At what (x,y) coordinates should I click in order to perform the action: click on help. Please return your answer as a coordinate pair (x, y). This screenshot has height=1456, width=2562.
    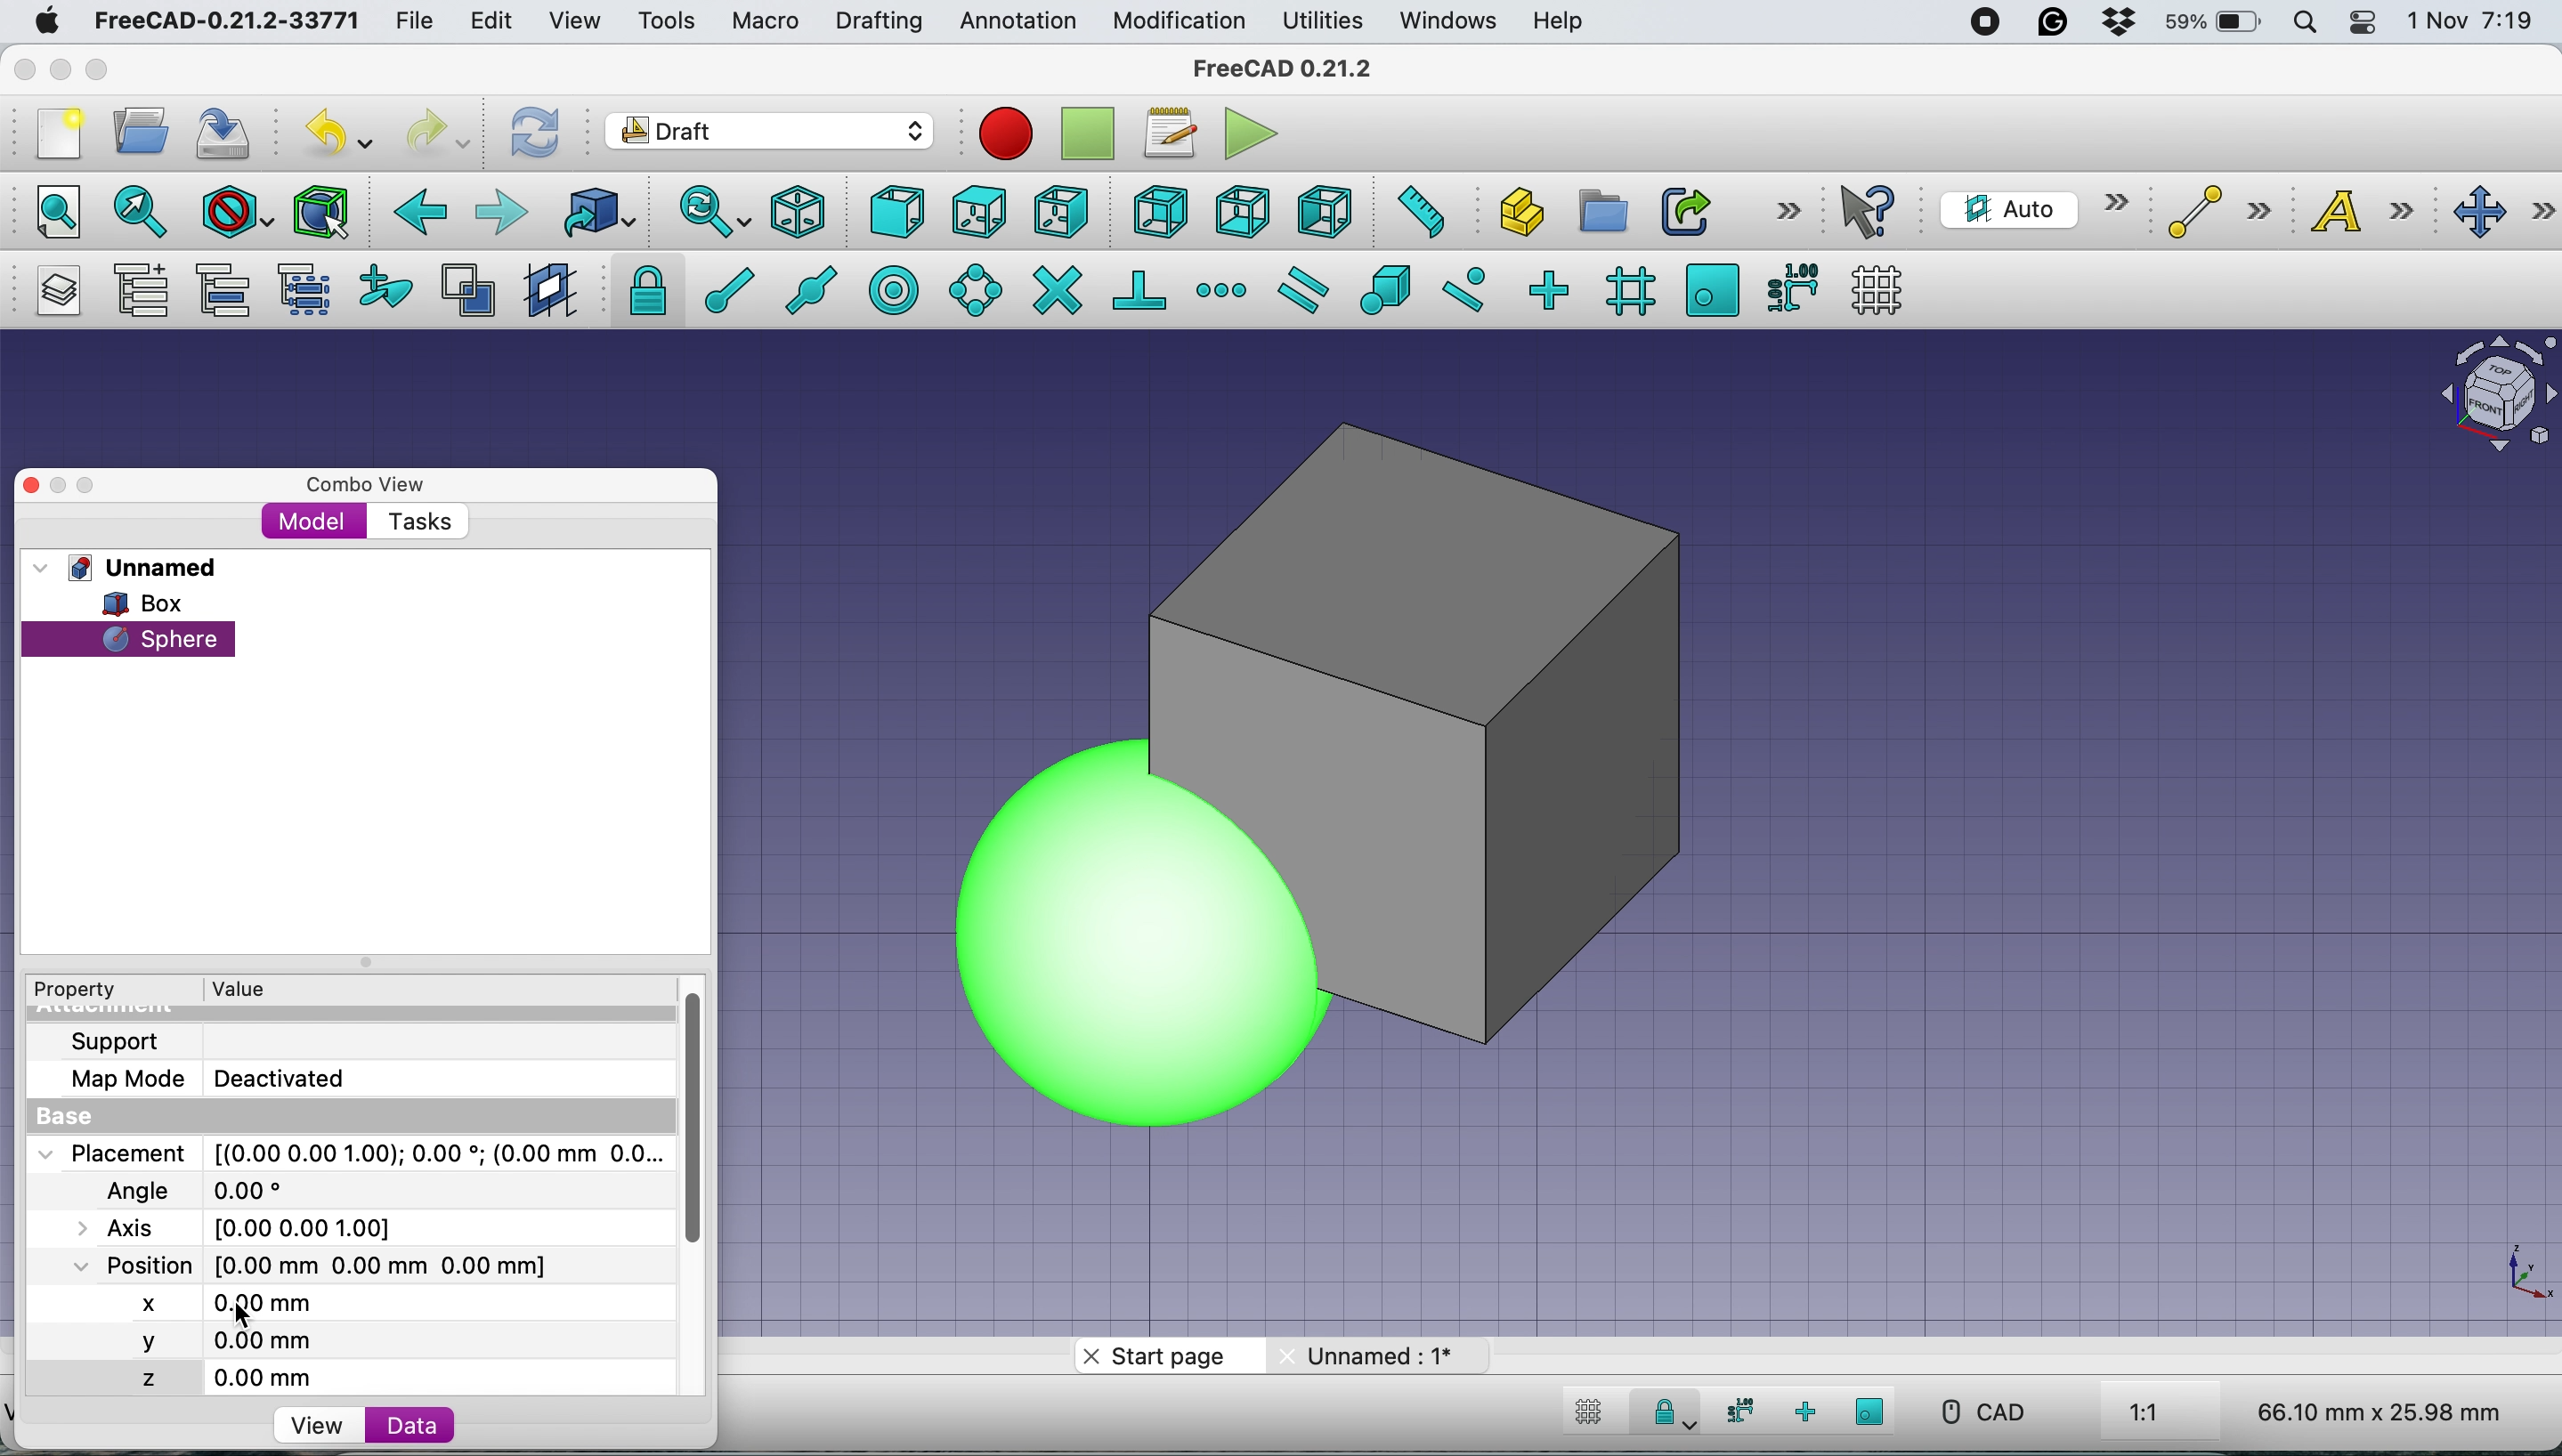
    Looking at the image, I should click on (1560, 23).